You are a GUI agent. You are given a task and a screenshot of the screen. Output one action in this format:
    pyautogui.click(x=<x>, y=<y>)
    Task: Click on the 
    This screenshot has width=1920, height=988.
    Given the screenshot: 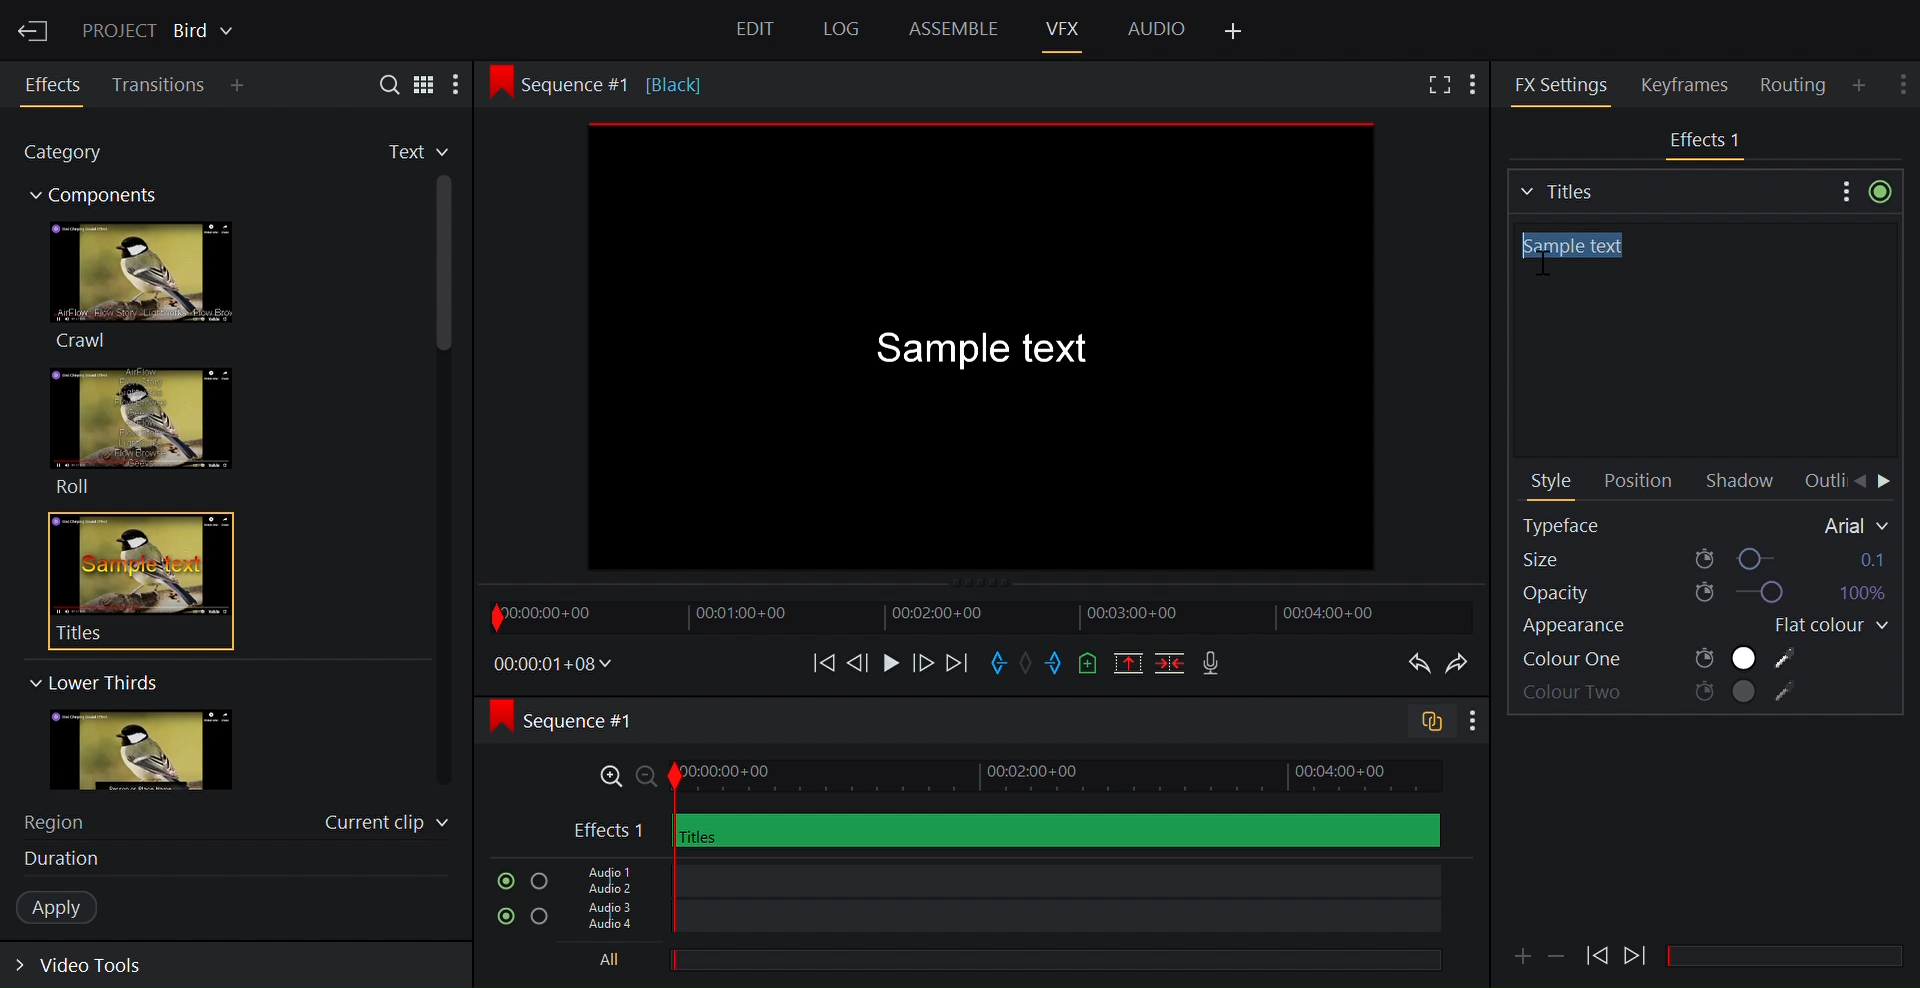 What is the action you would take?
    pyautogui.click(x=68, y=858)
    